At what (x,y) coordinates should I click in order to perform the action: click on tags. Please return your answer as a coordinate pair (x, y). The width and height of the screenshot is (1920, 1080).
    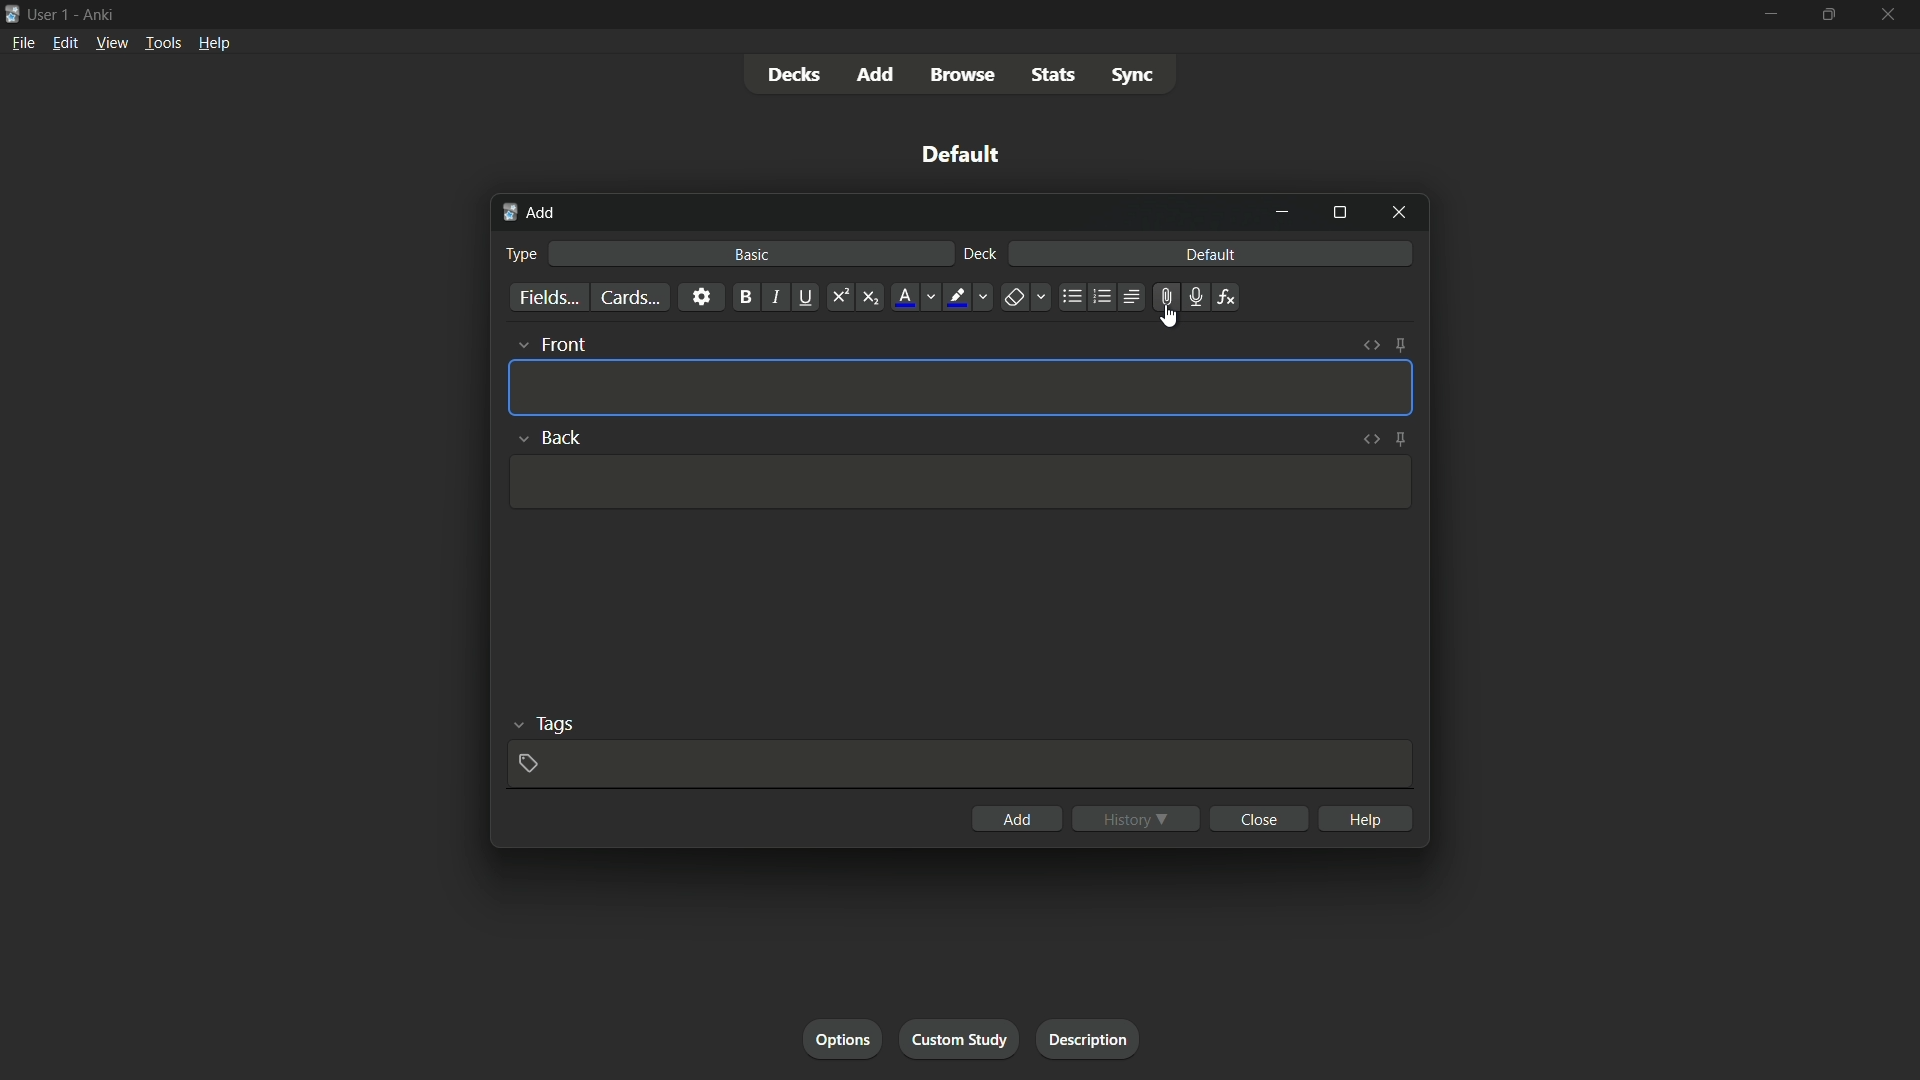
    Looking at the image, I should click on (545, 723).